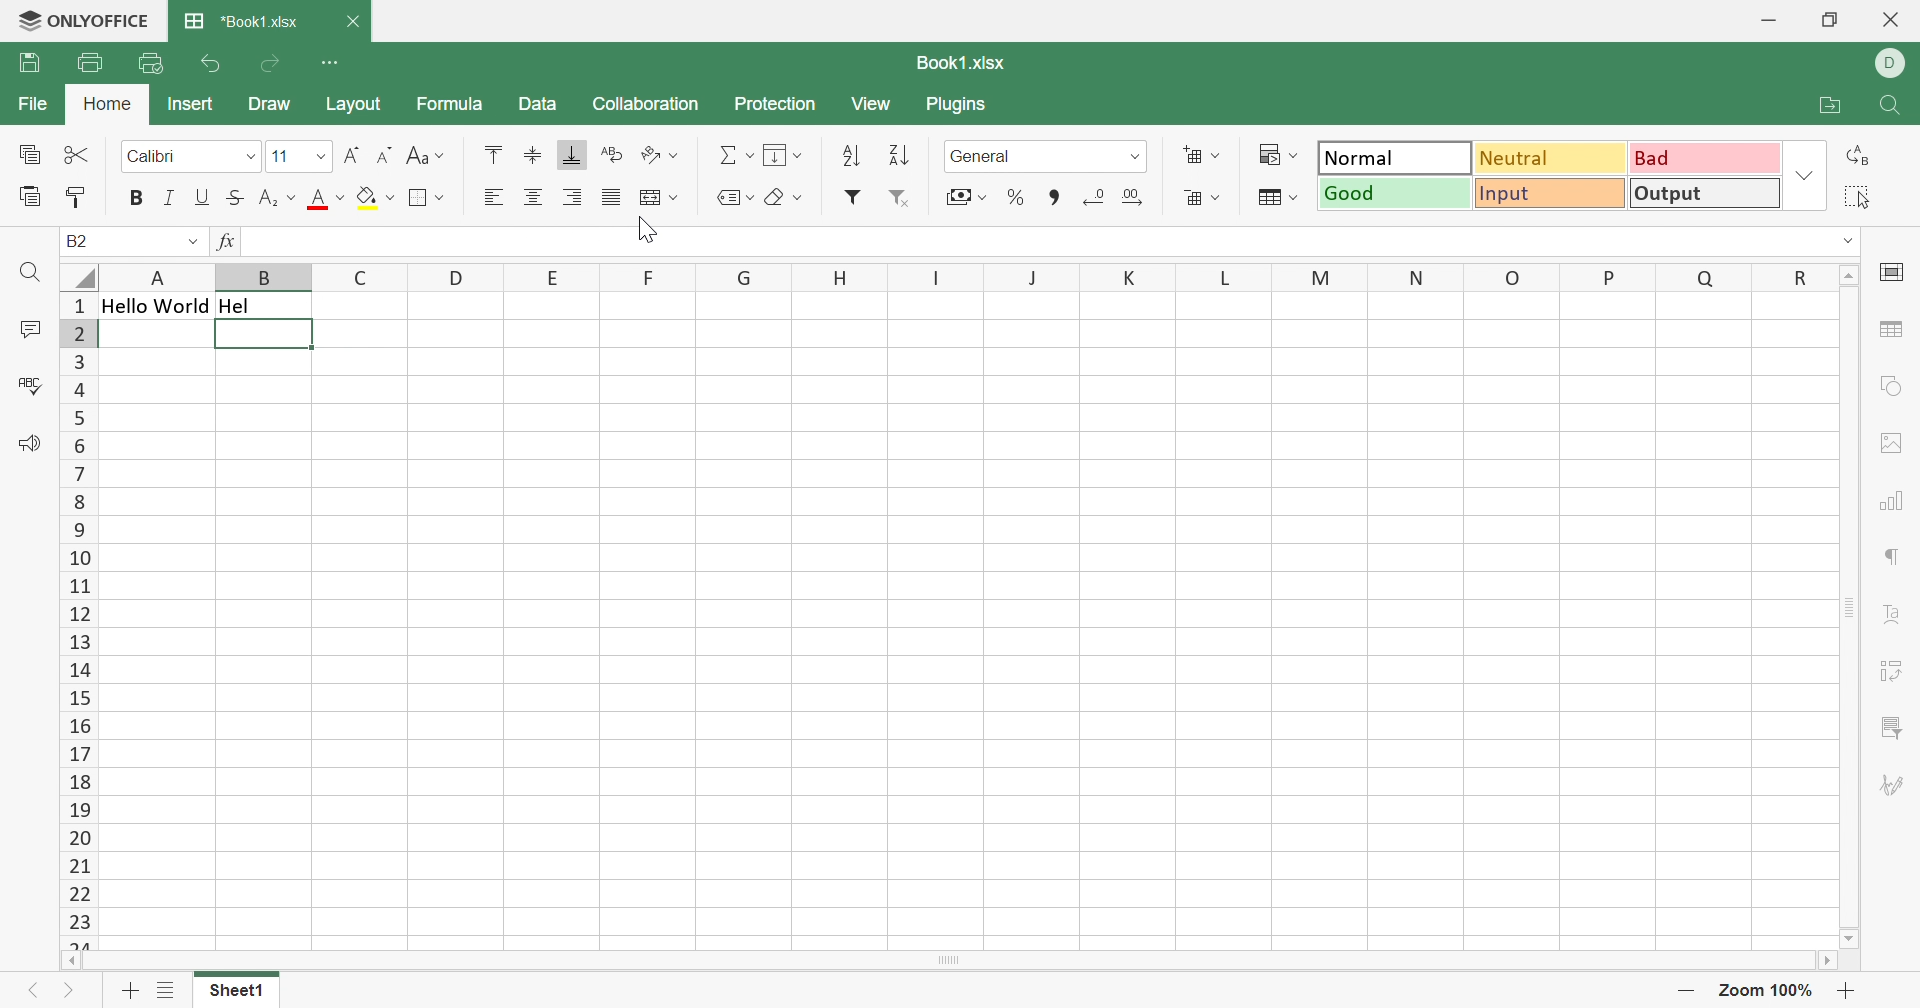  What do you see at coordinates (107, 103) in the screenshot?
I see `Home` at bounding box center [107, 103].